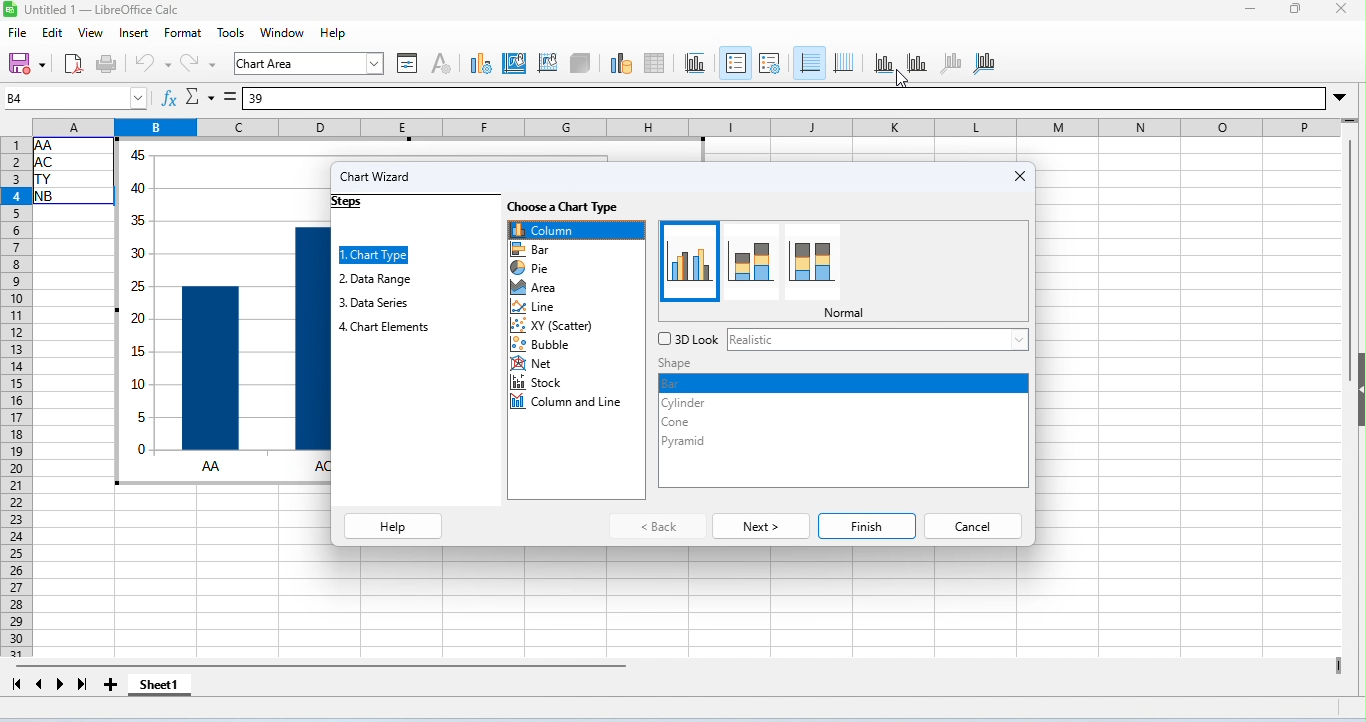 This screenshot has height=722, width=1366. Describe the element at coordinates (104, 64) in the screenshot. I see `print` at that location.